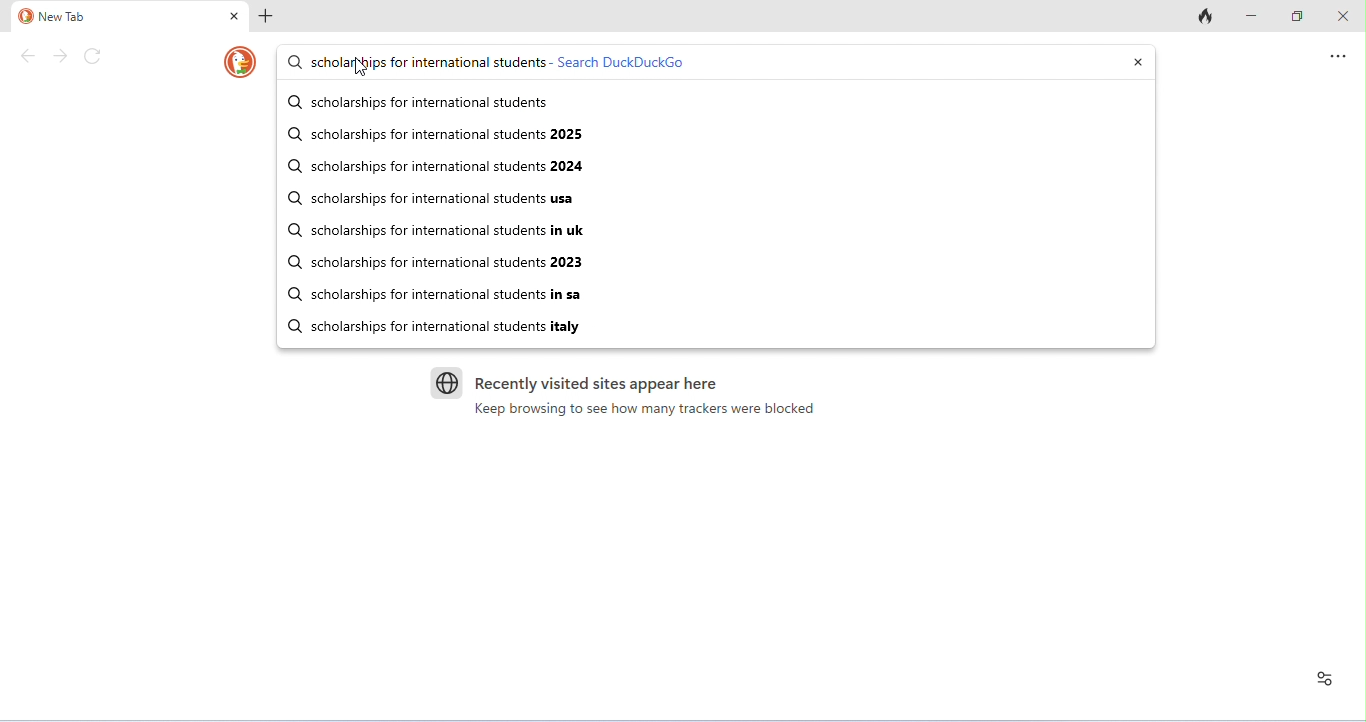 The image size is (1366, 722). I want to click on search icon, so click(291, 198).